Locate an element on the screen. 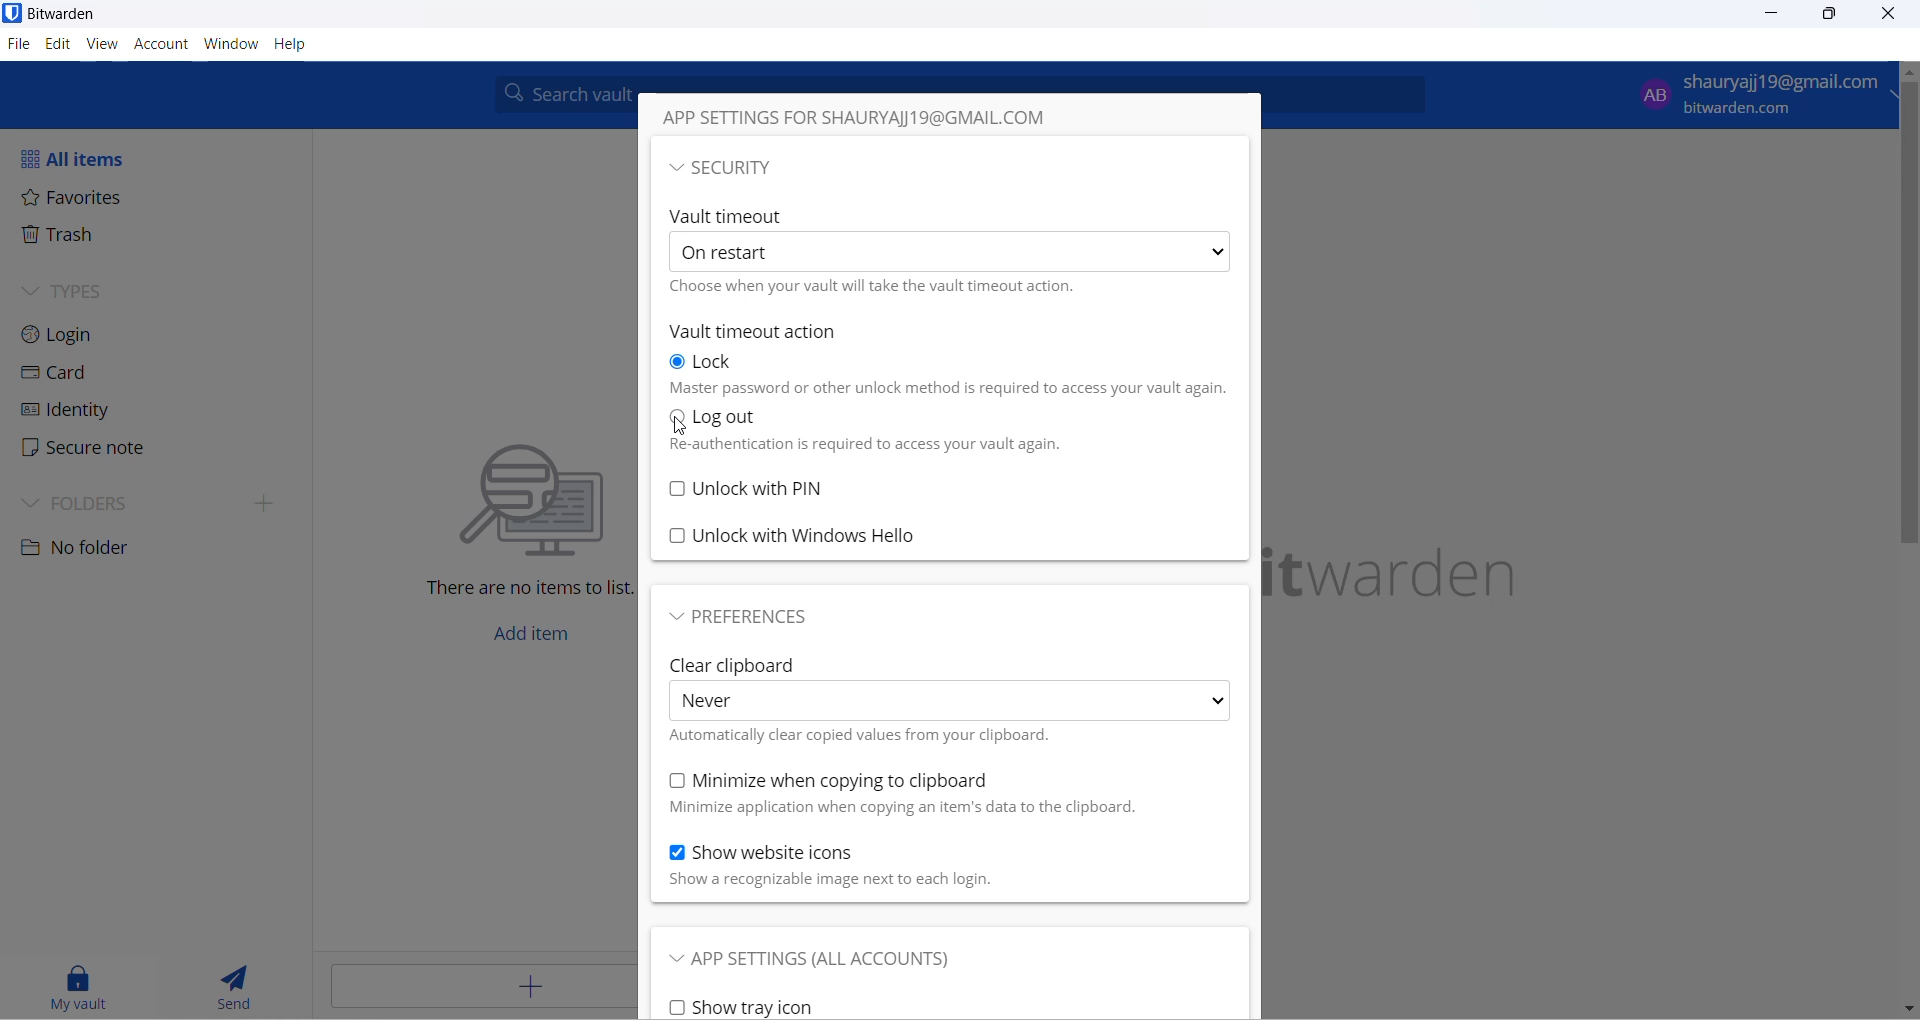 This screenshot has width=1920, height=1020. text is located at coordinates (883, 290).